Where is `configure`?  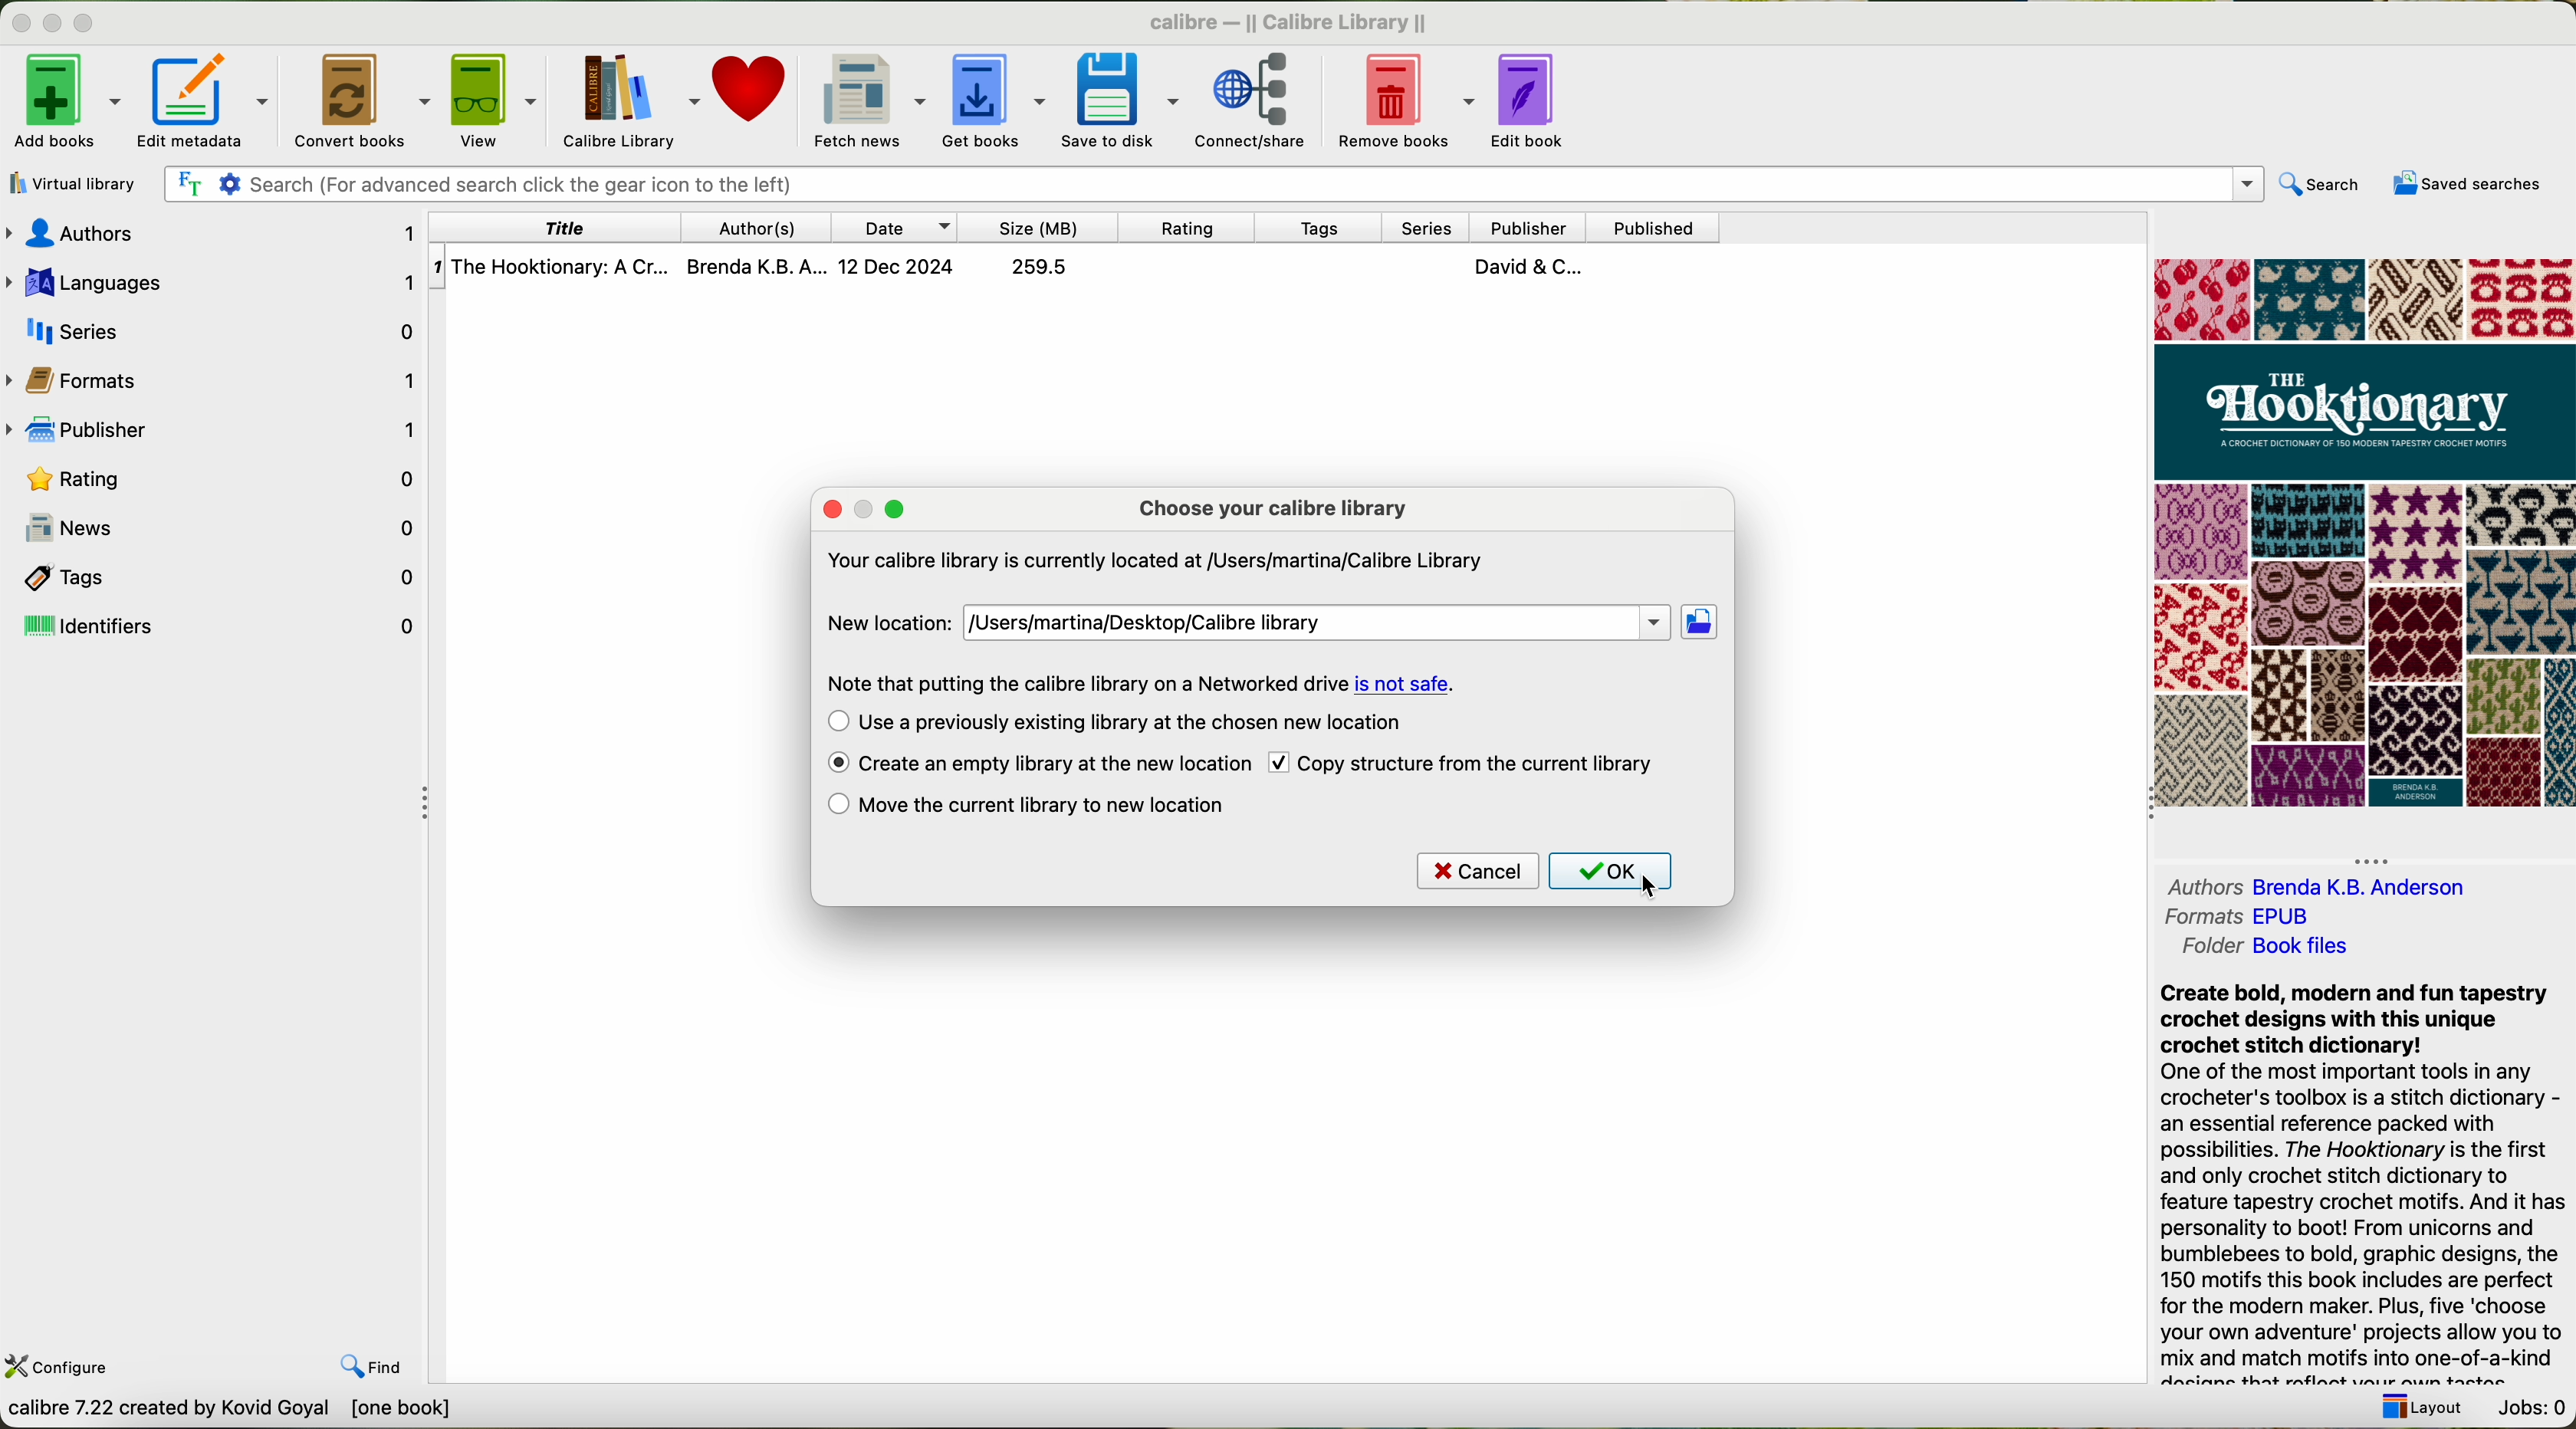 configure is located at coordinates (64, 1366).